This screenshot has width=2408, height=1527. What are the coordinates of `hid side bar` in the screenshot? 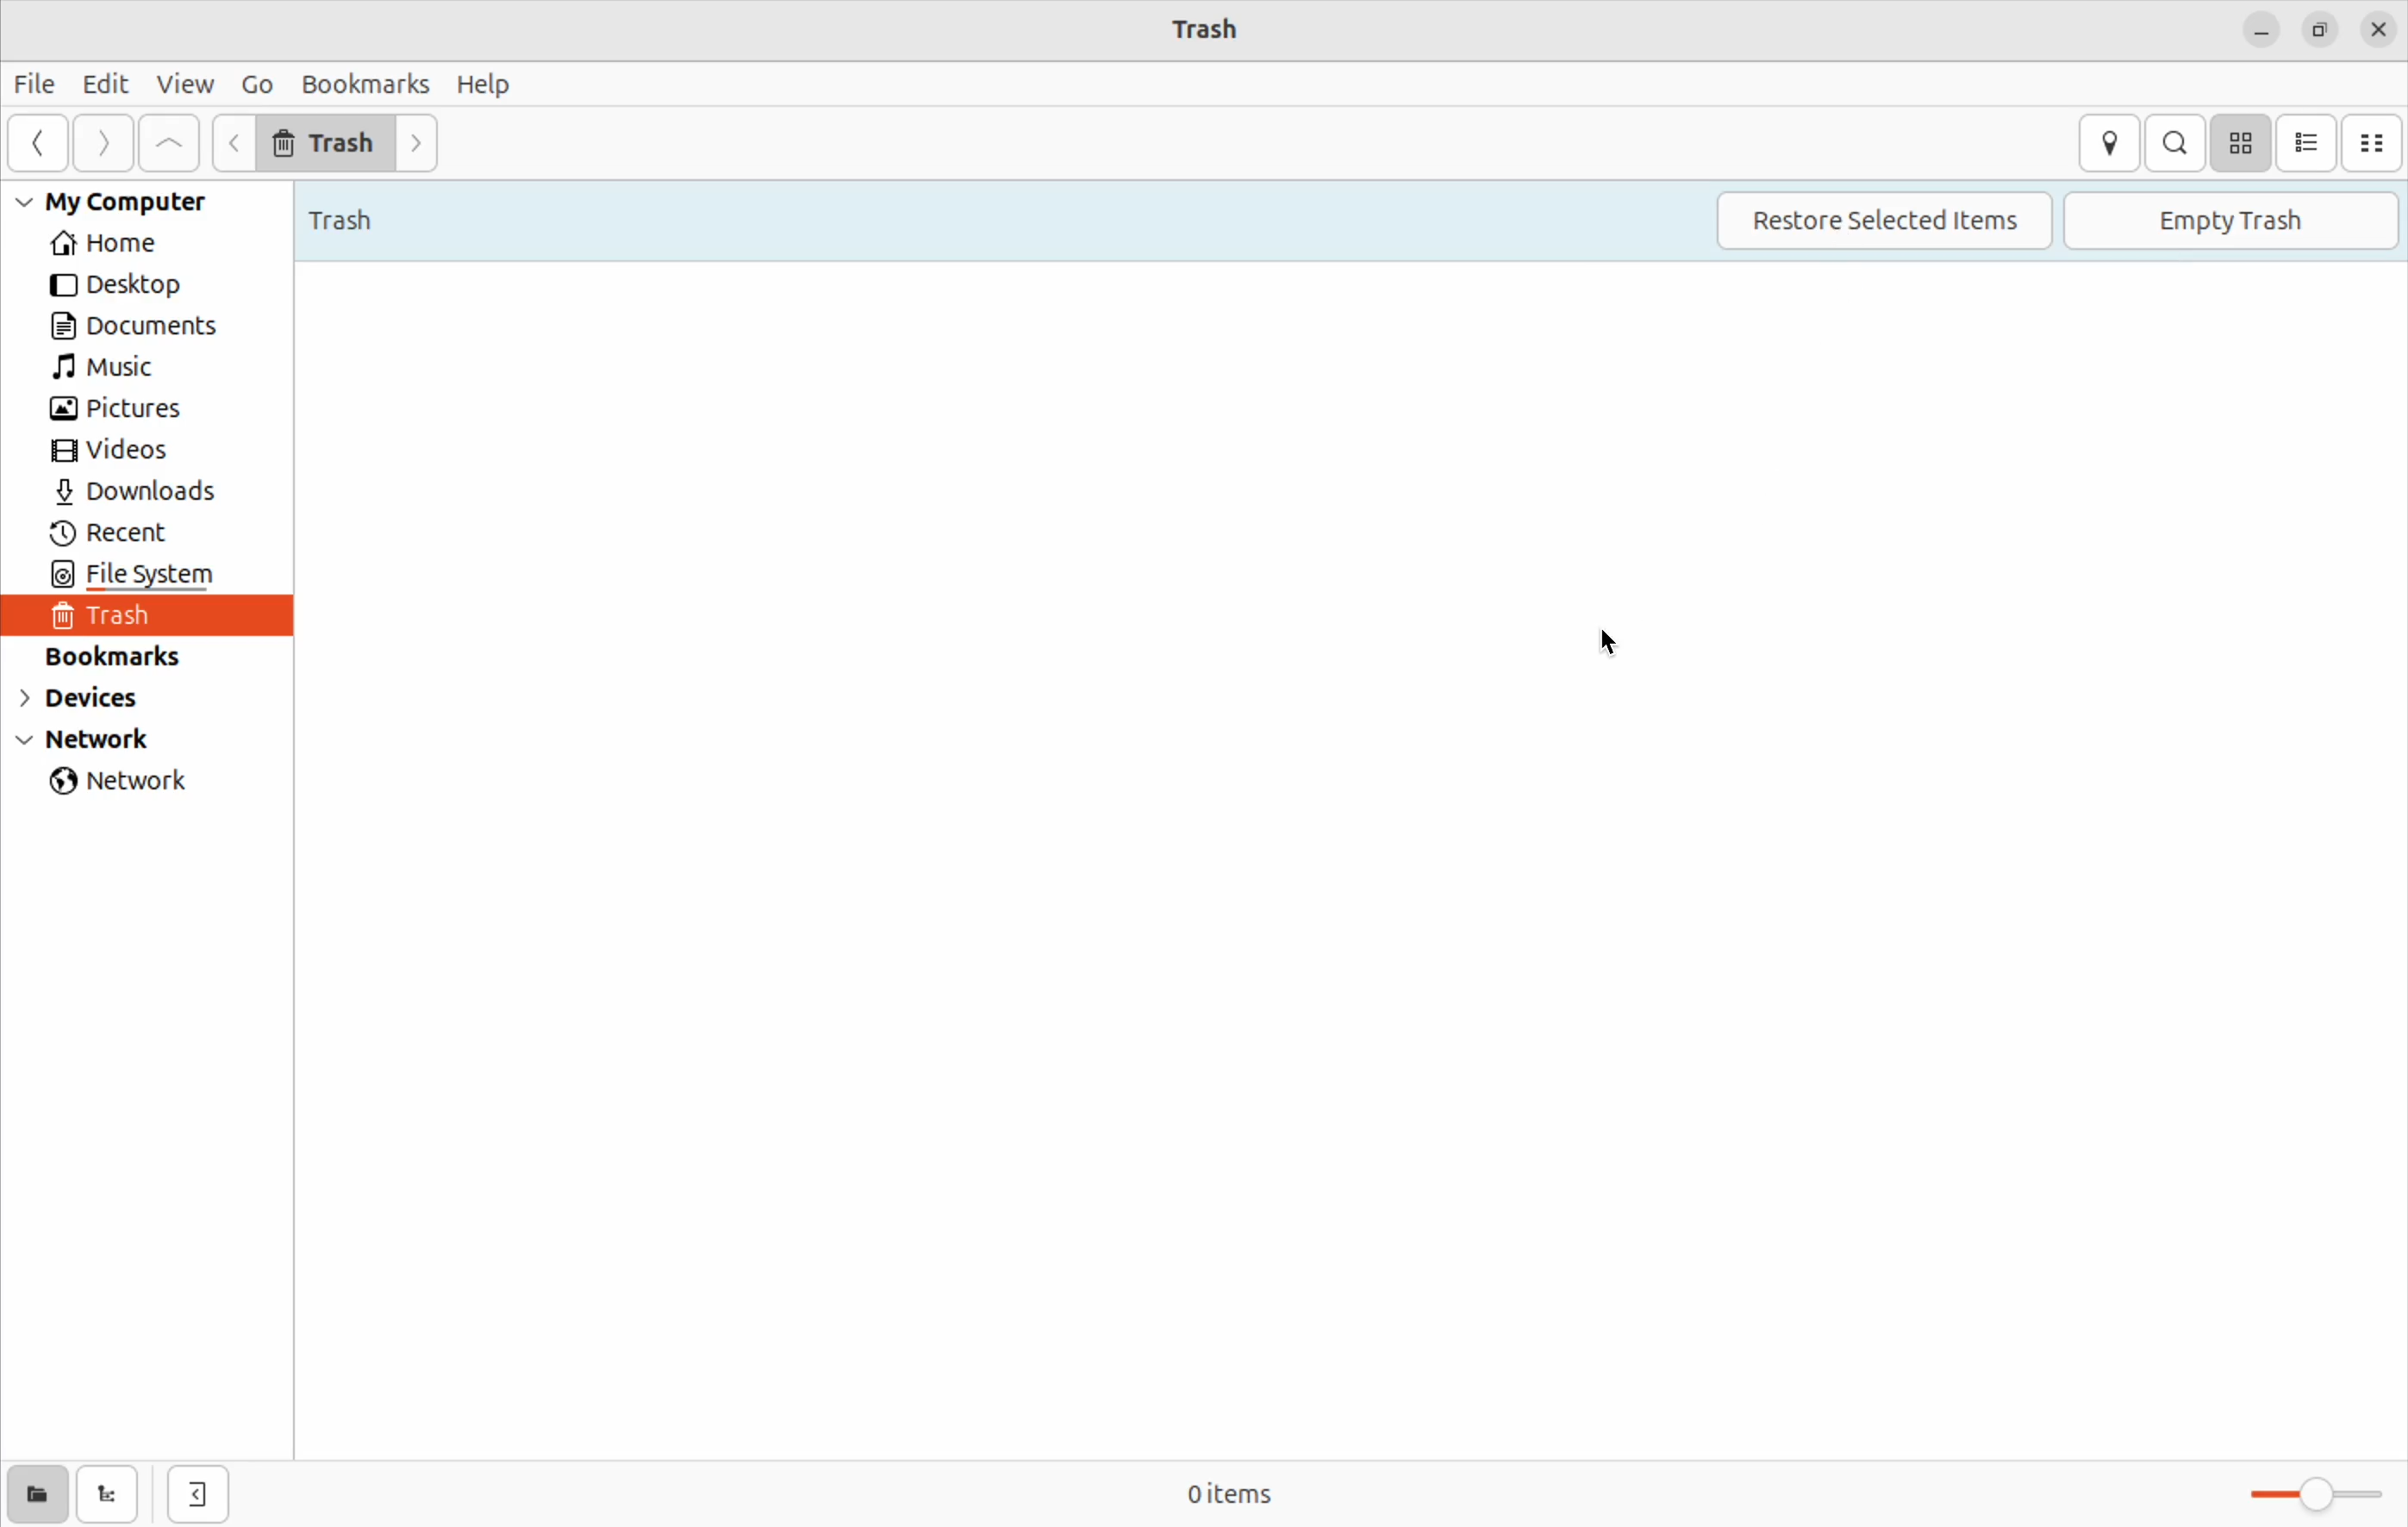 It's located at (198, 1496).